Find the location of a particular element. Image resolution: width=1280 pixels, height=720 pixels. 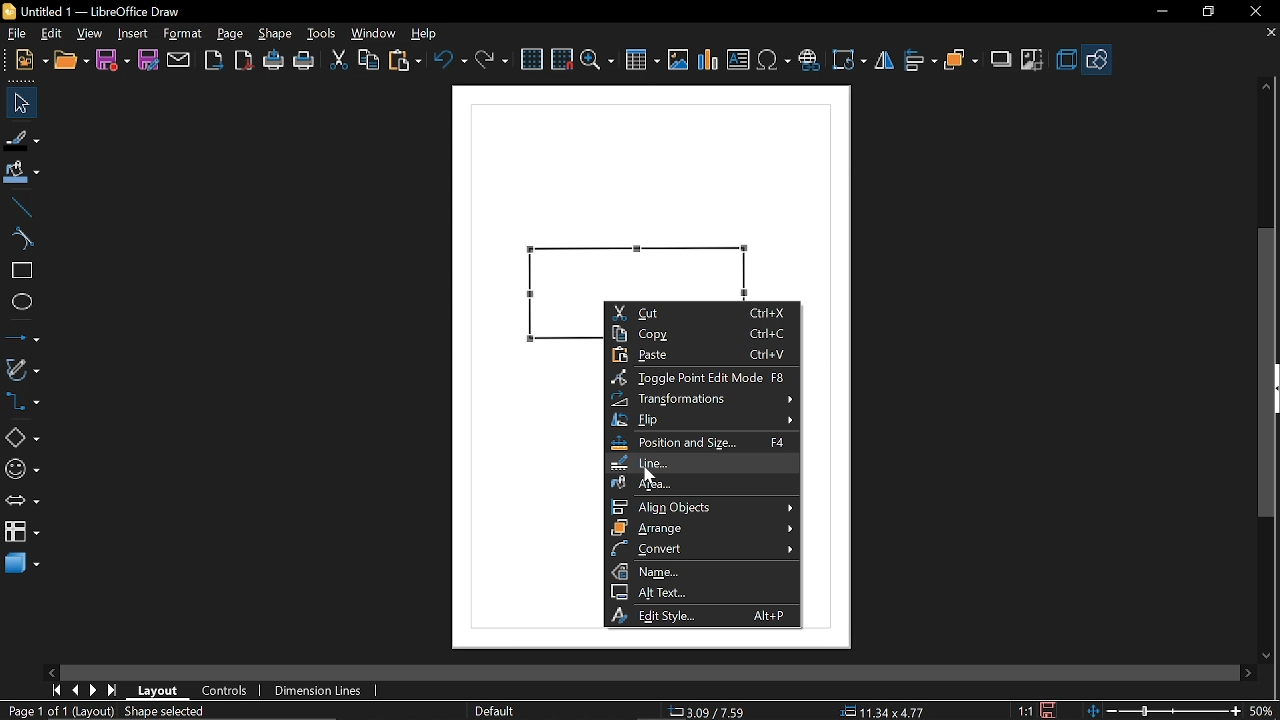

line is located at coordinates (698, 464).